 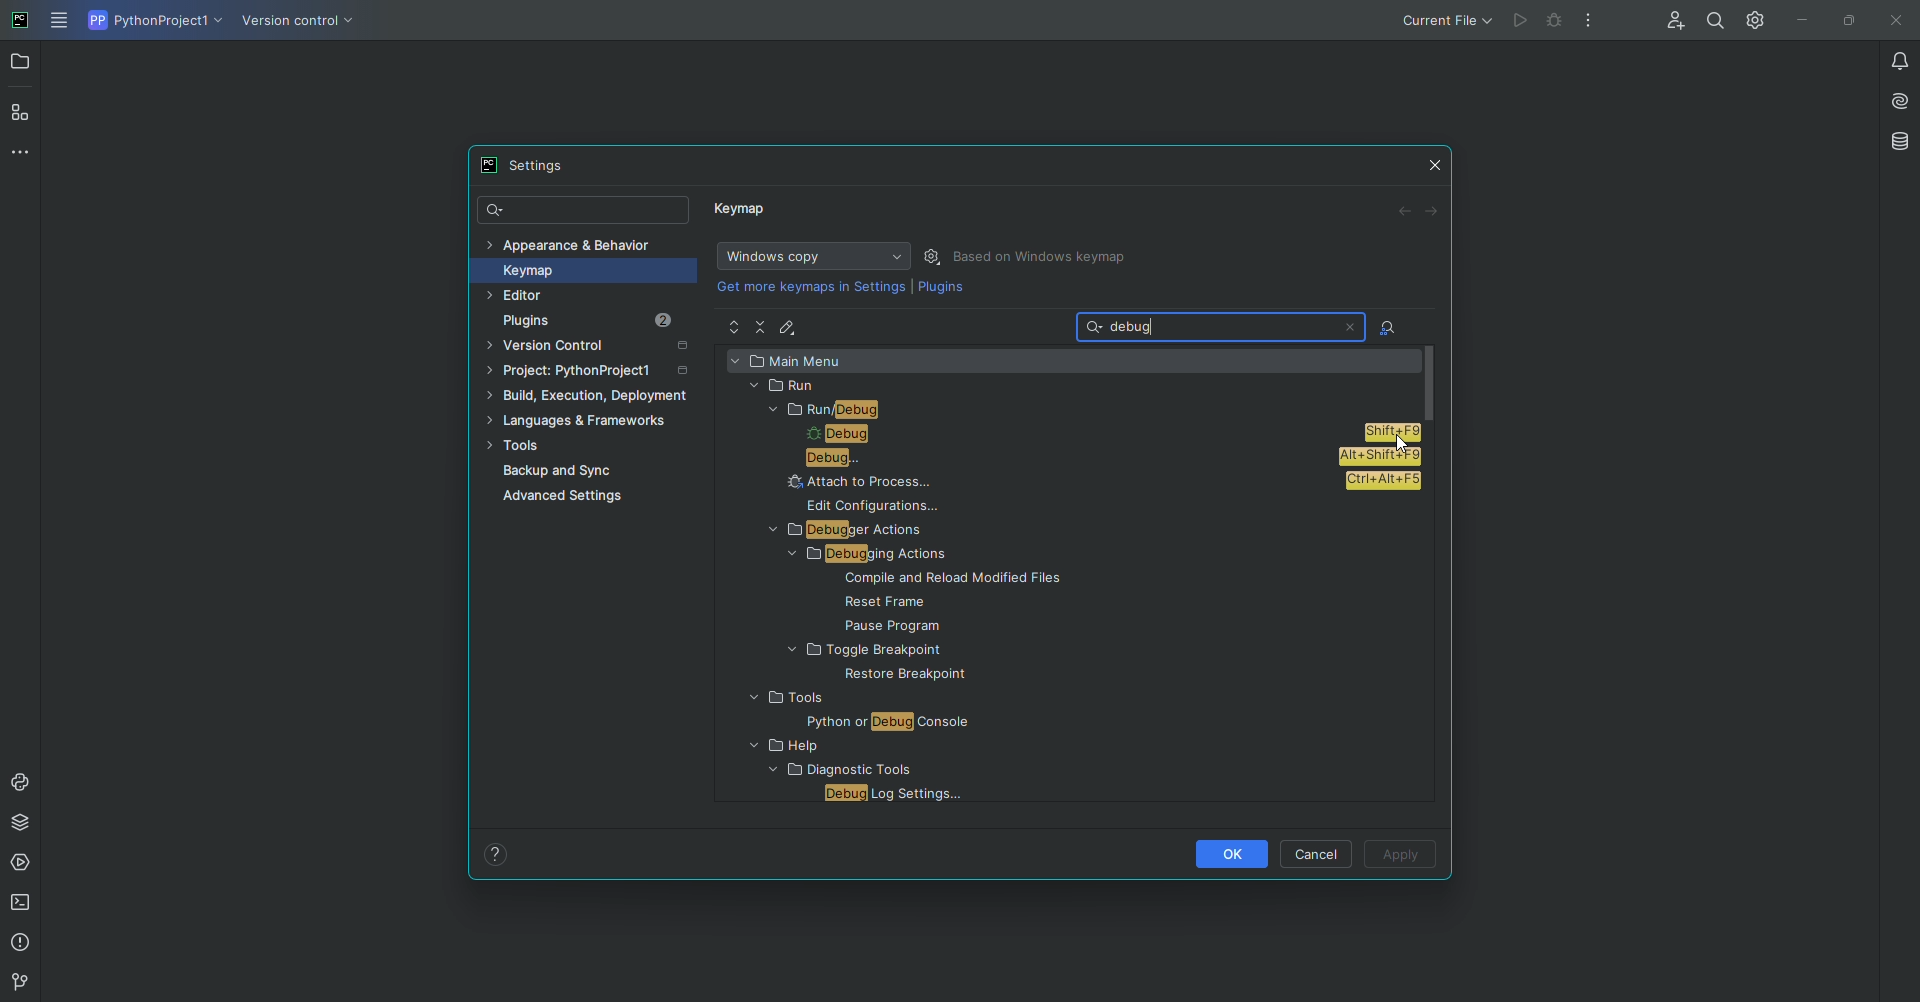 I want to click on DEBUGGING ACTIONS, so click(x=875, y=556).